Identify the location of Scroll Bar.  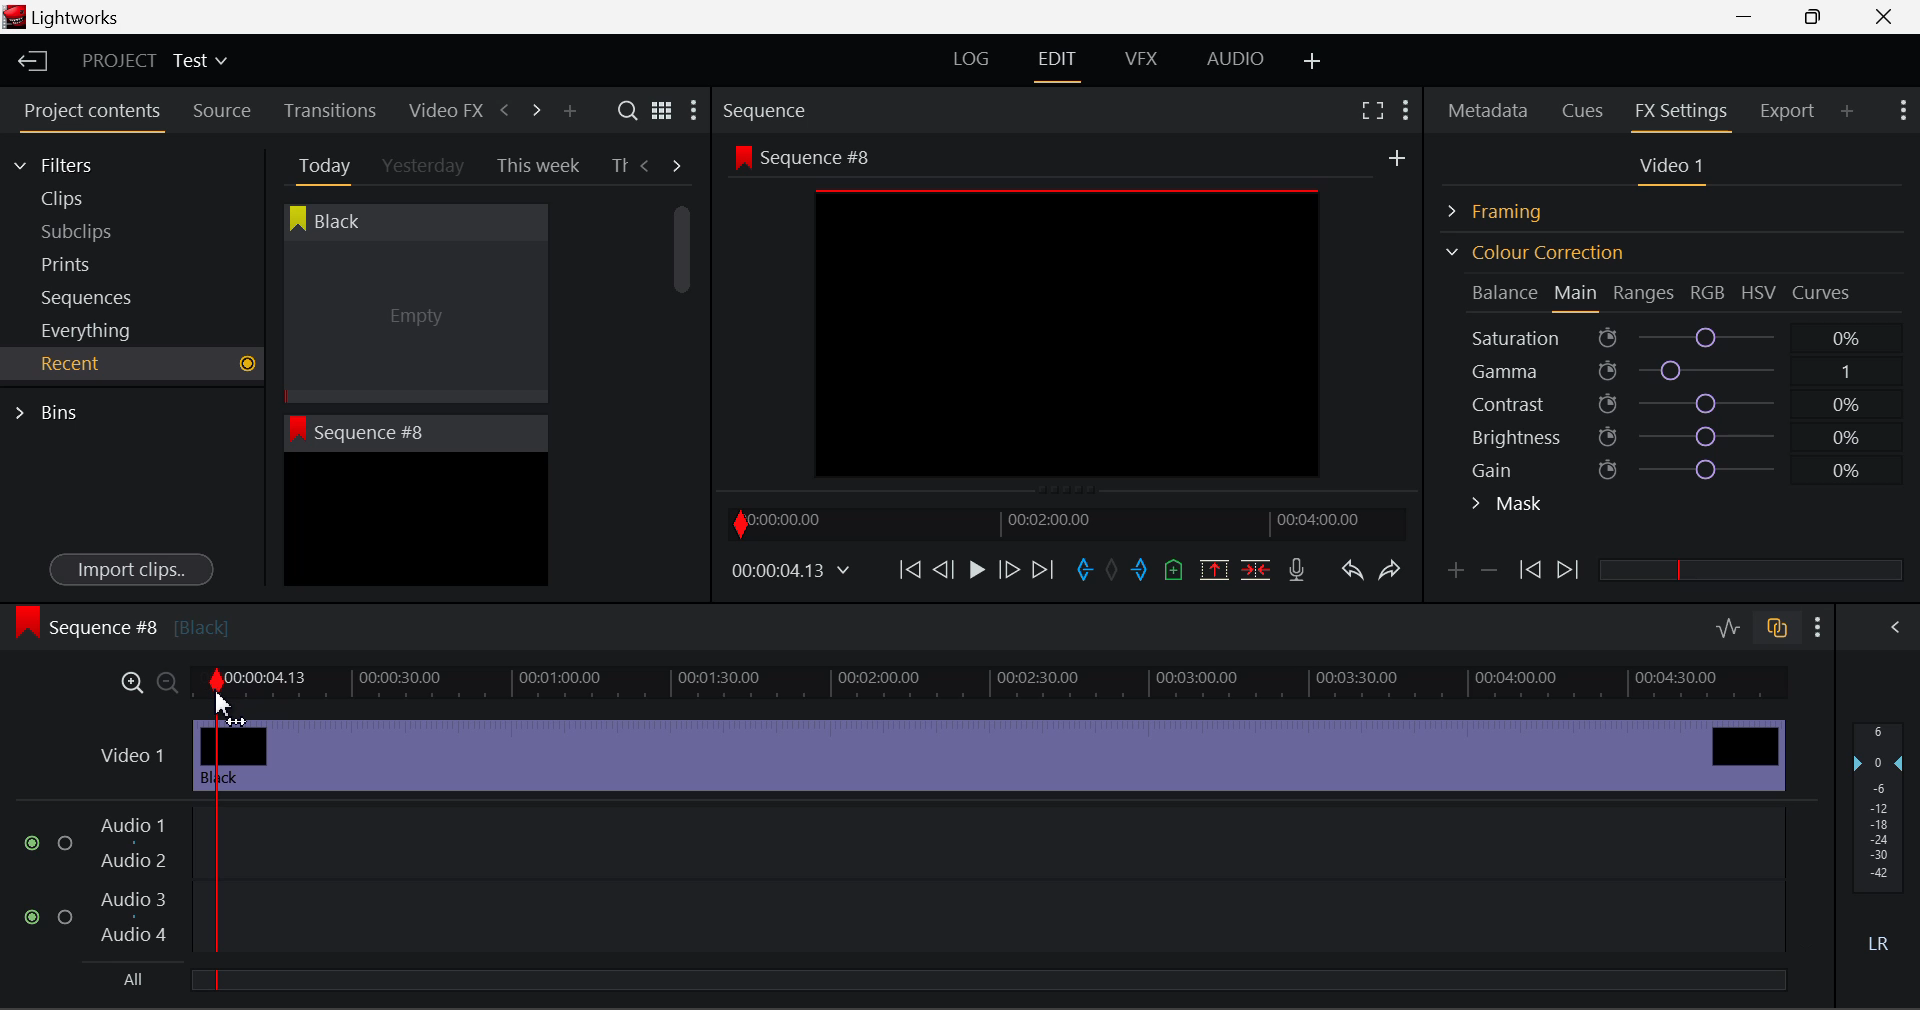
(683, 380).